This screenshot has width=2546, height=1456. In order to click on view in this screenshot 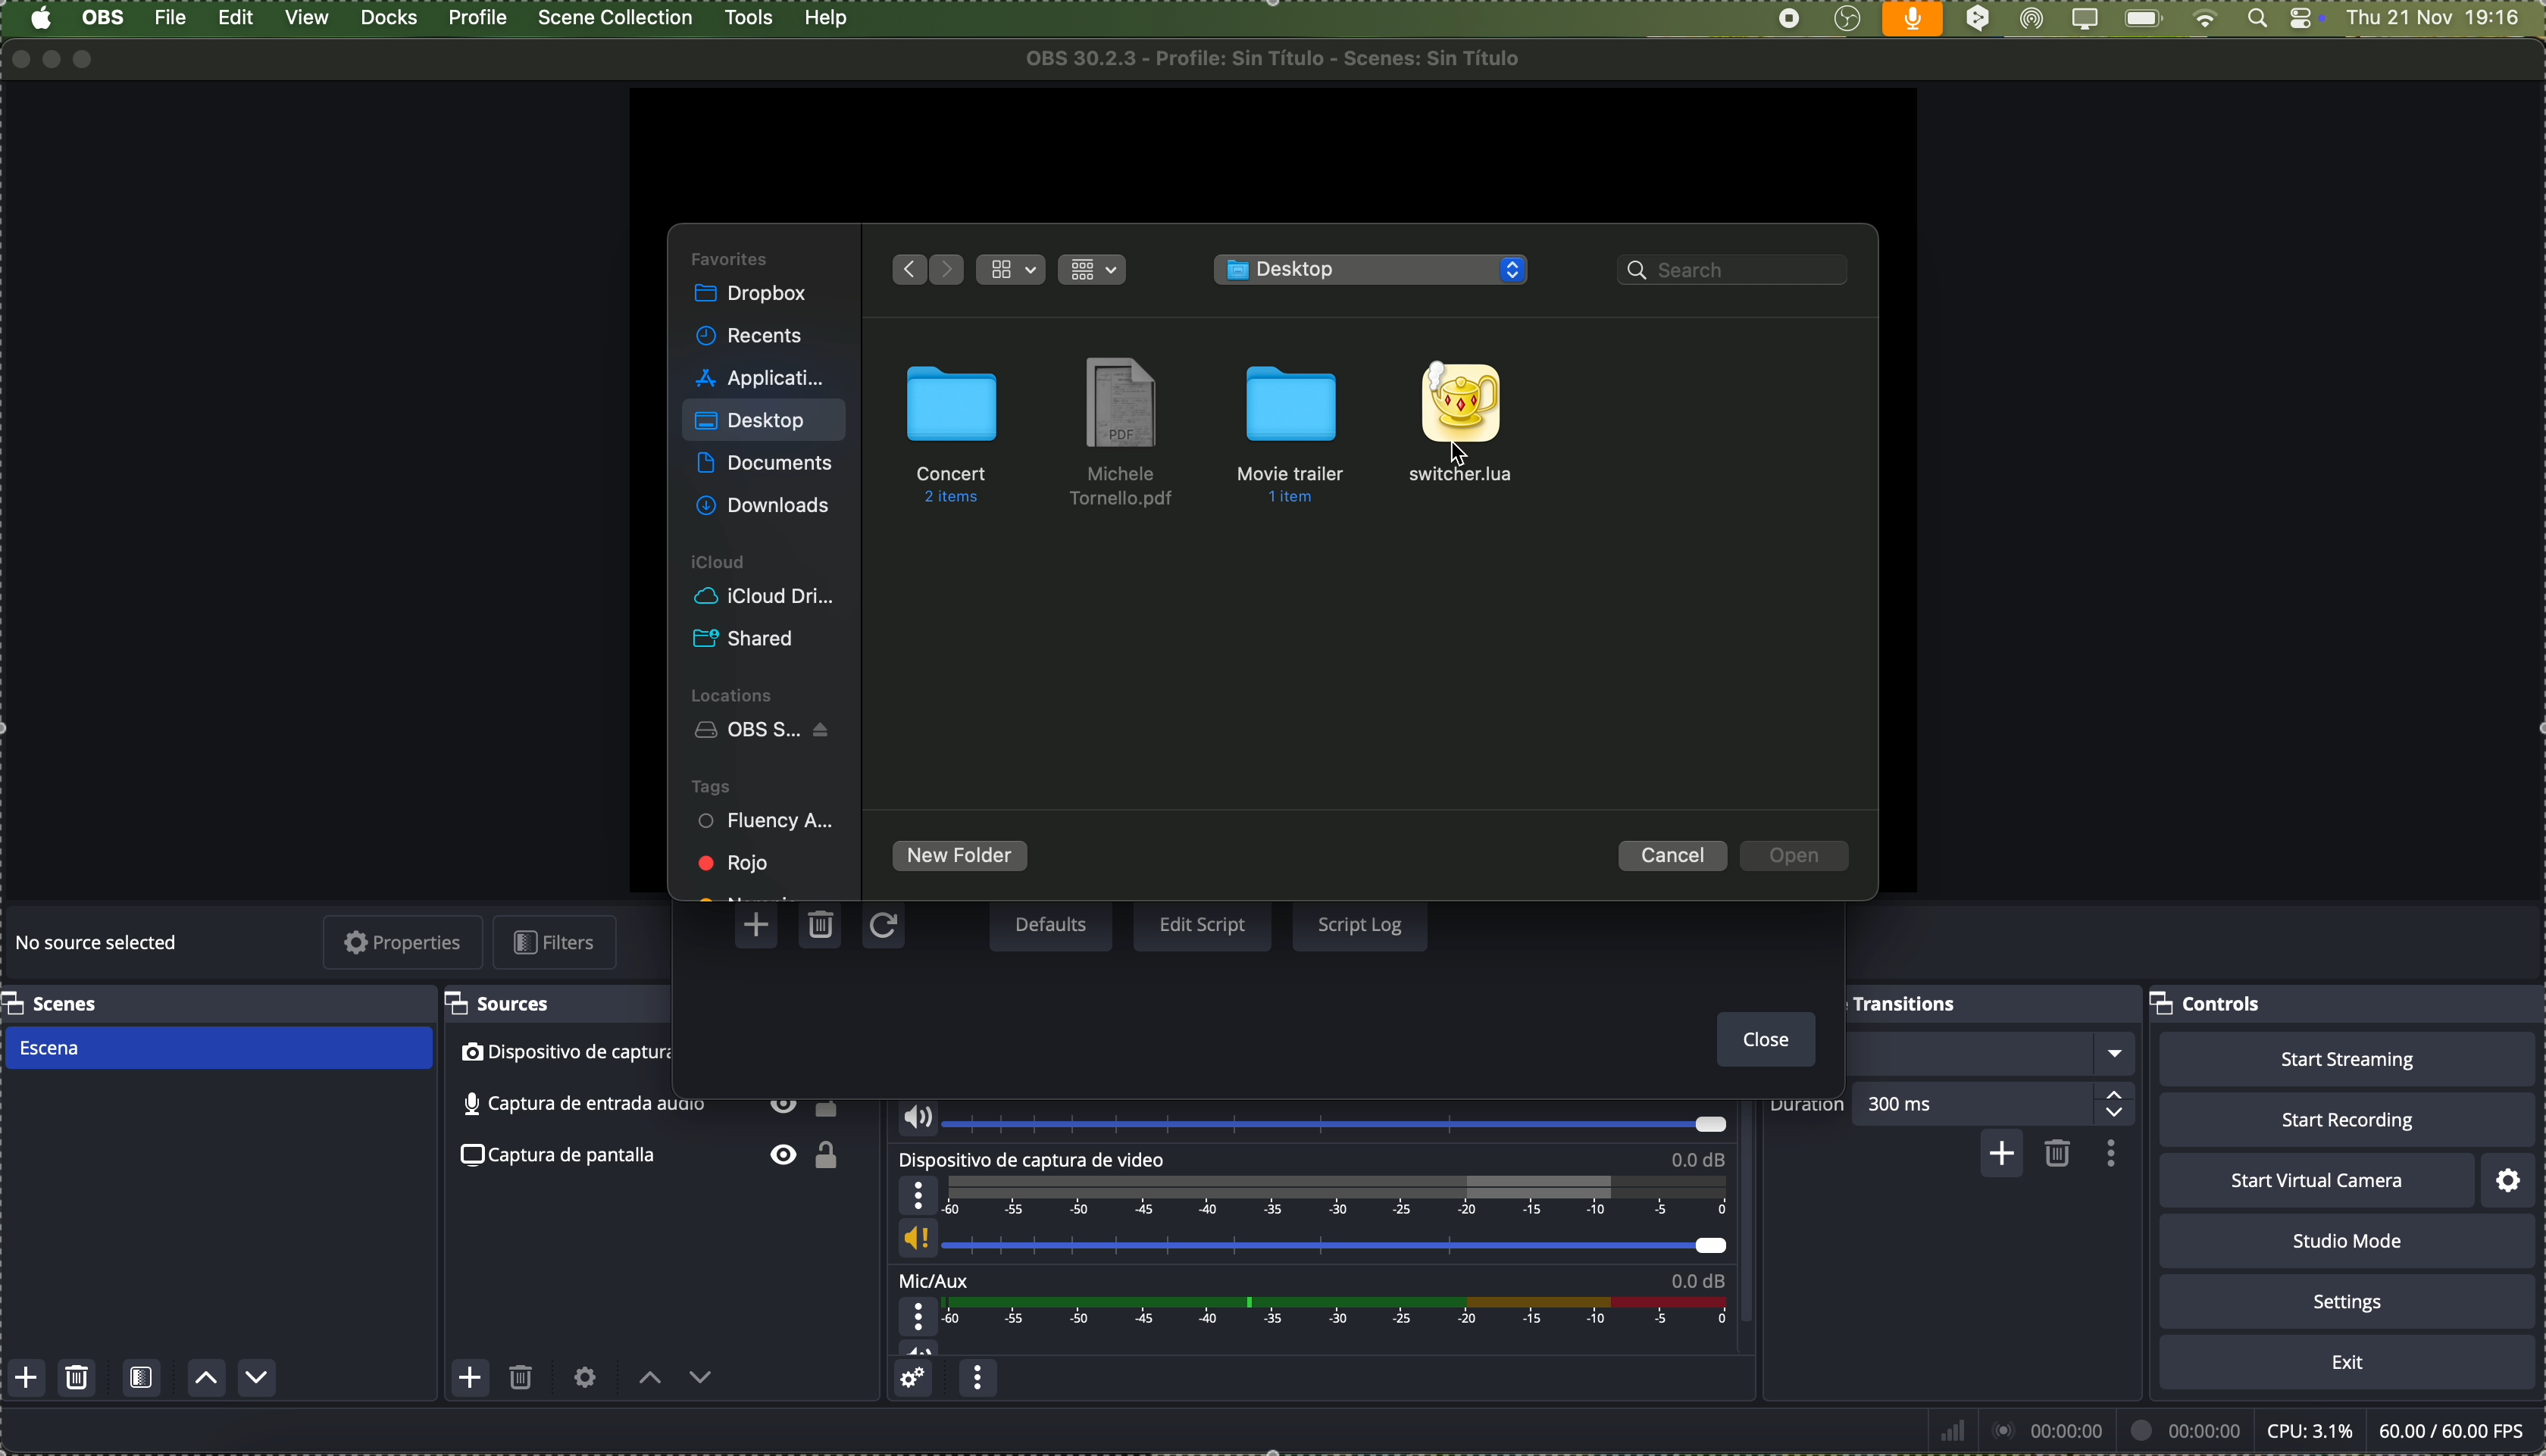, I will do `click(310, 18)`.